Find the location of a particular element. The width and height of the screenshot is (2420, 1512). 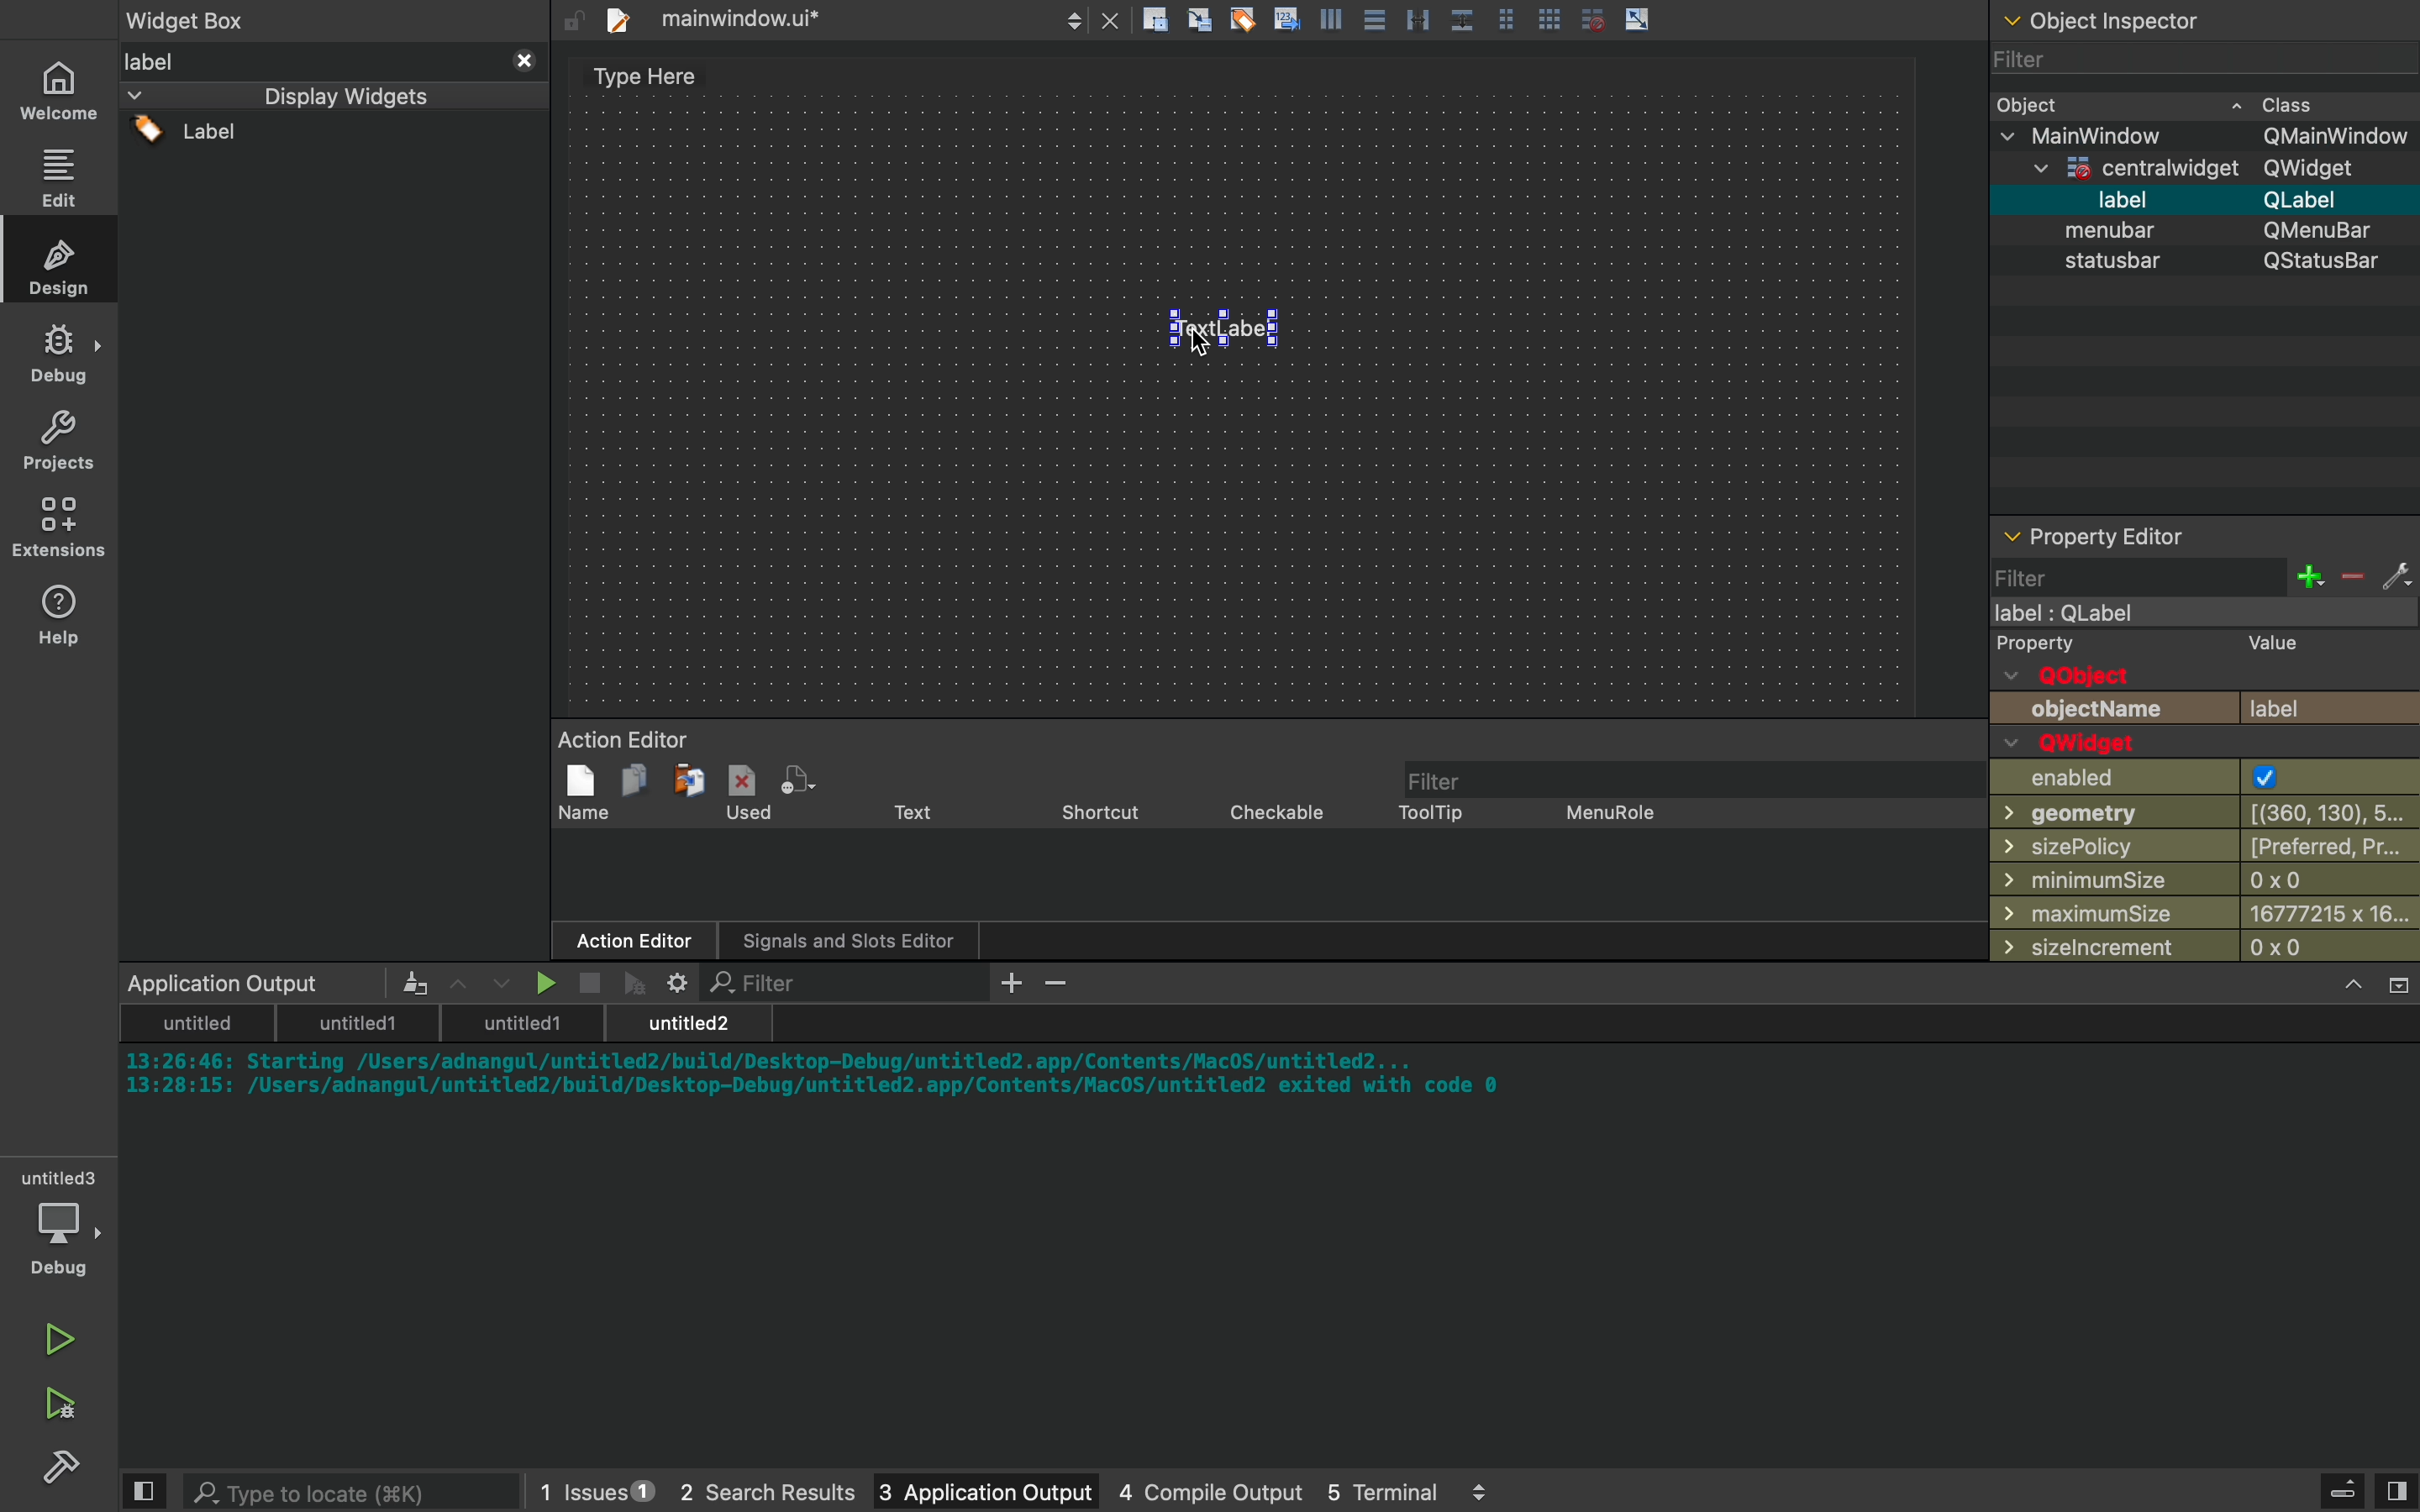

cursor is located at coordinates (1200, 340).